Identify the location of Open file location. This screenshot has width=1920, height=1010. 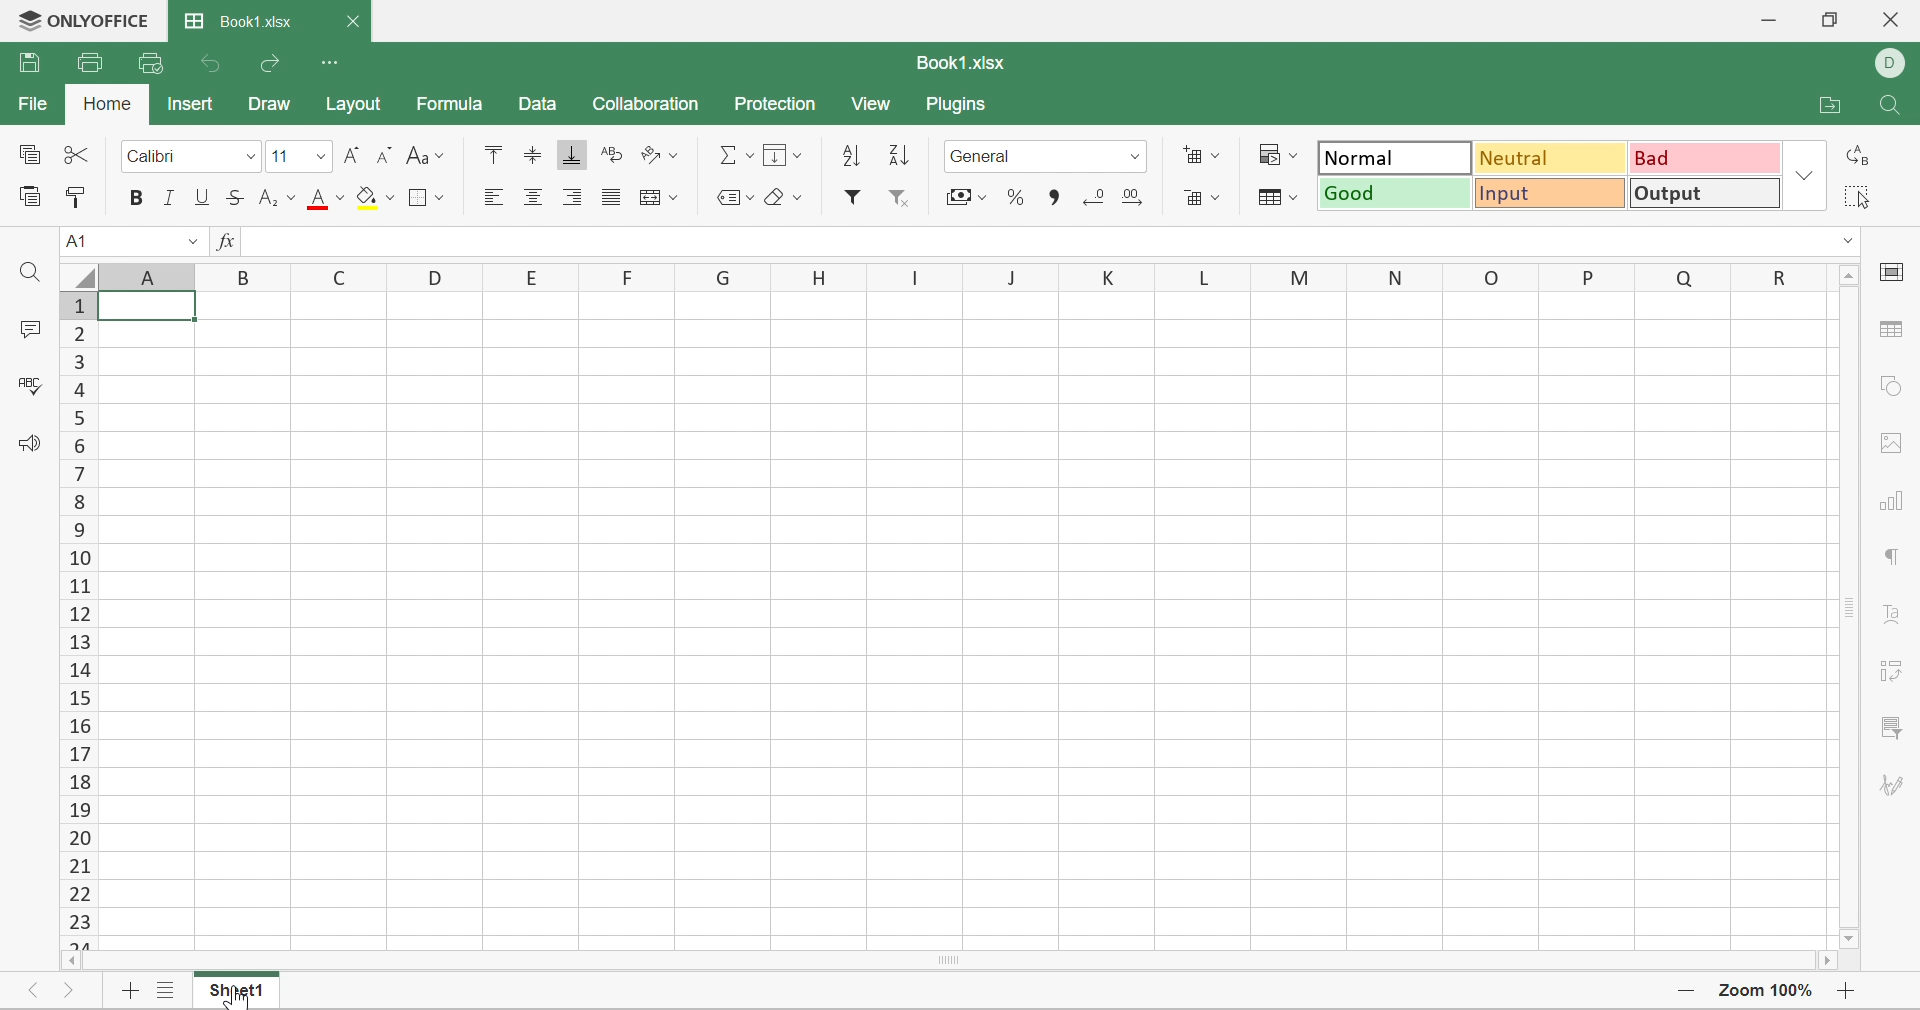
(1828, 105).